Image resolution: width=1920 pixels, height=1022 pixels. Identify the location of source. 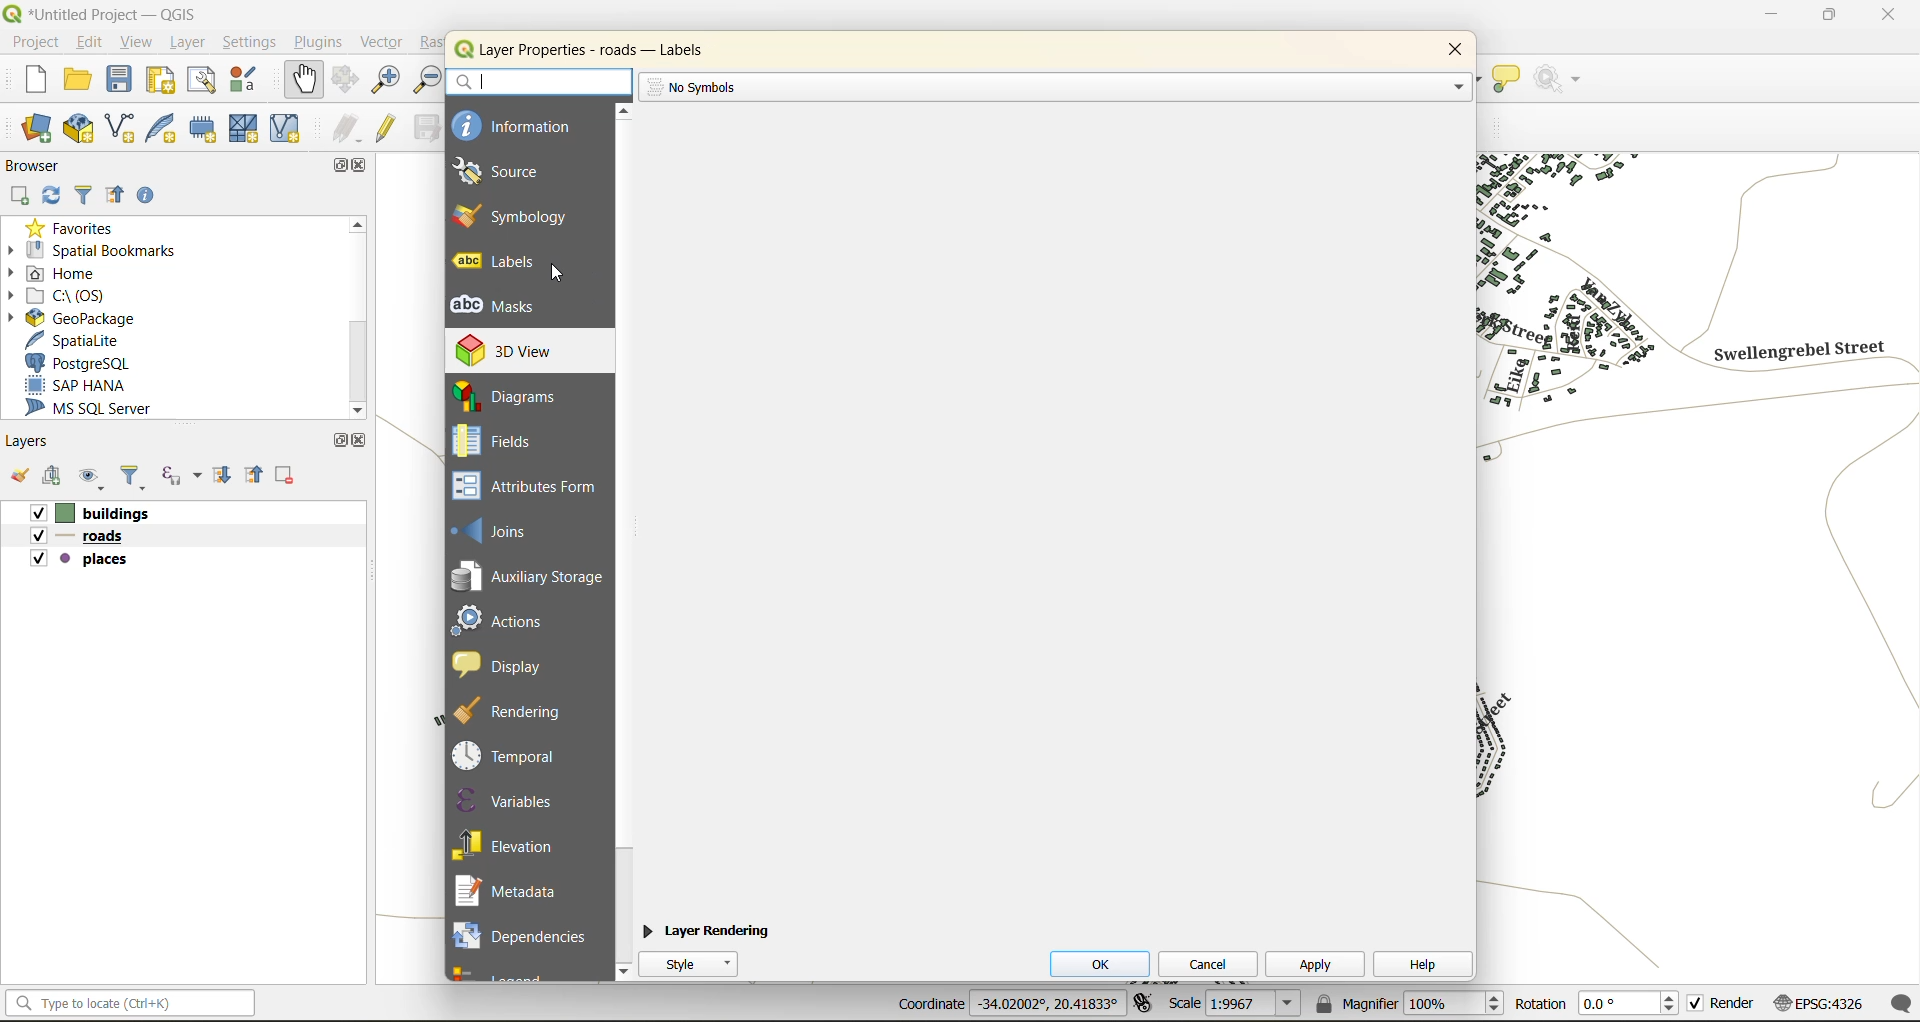
(510, 172).